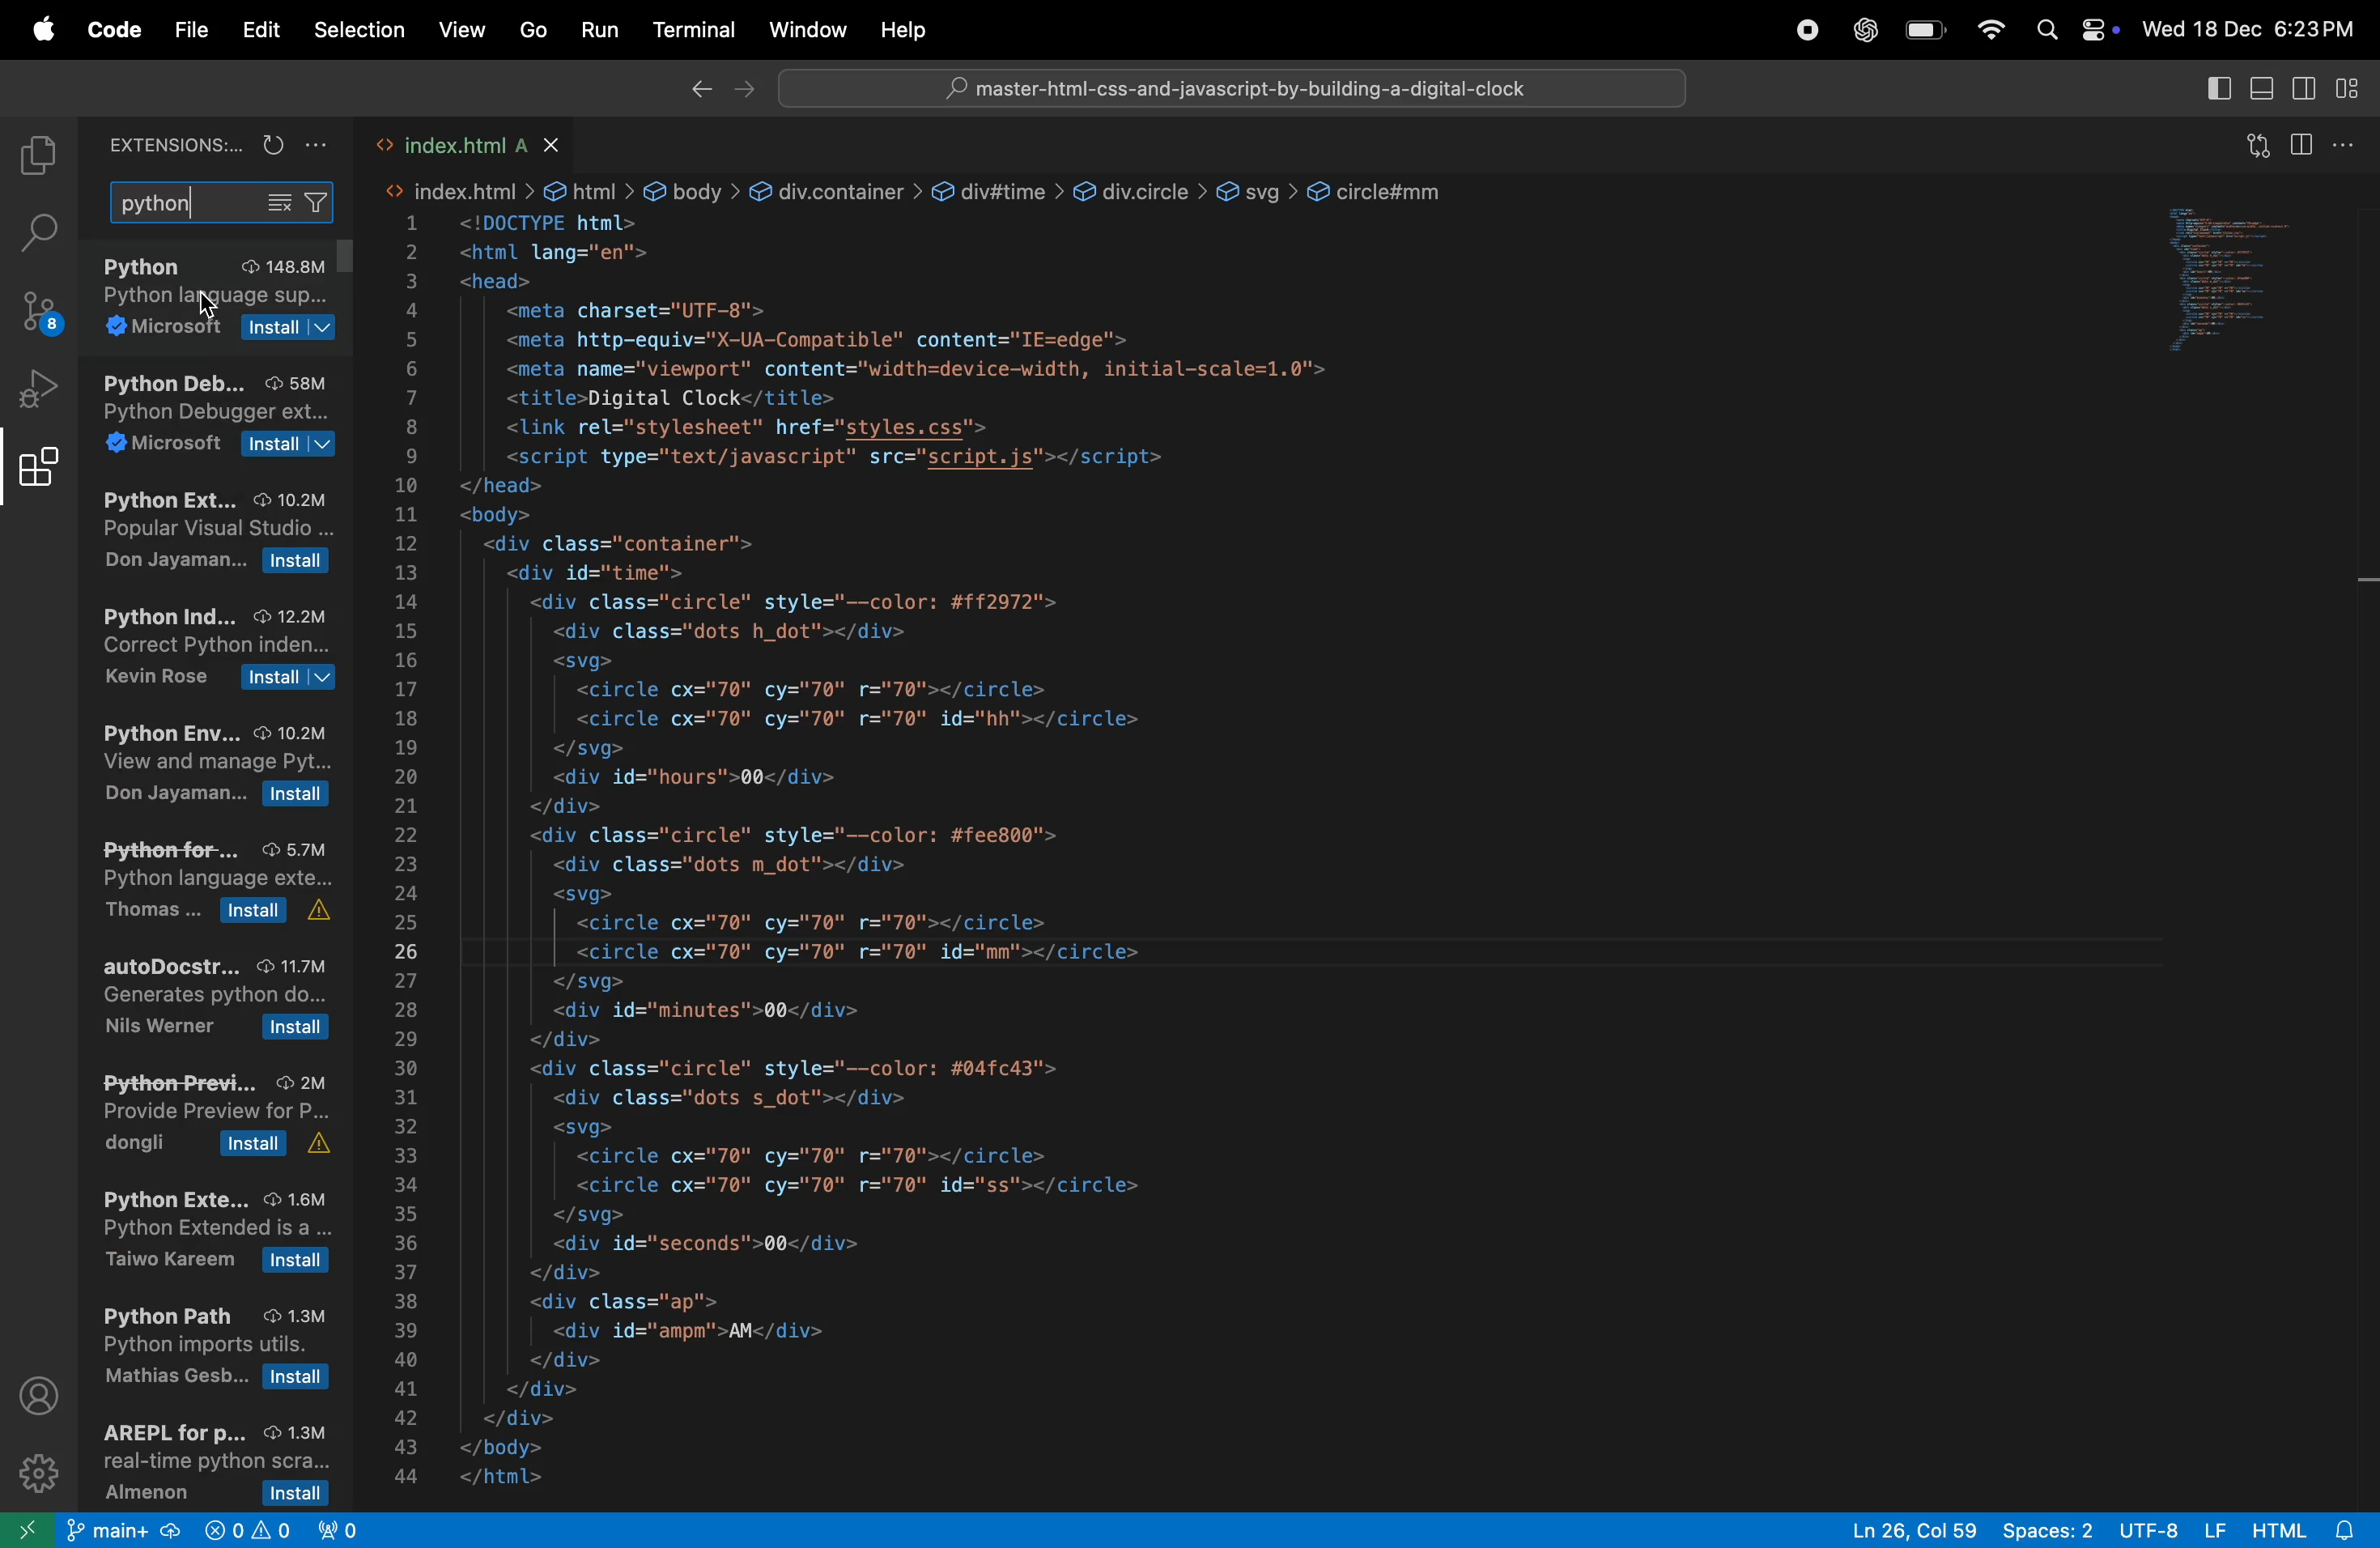 This screenshot has width=2380, height=1548. Describe the element at coordinates (320, 144) in the screenshot. I see `options` at that location.